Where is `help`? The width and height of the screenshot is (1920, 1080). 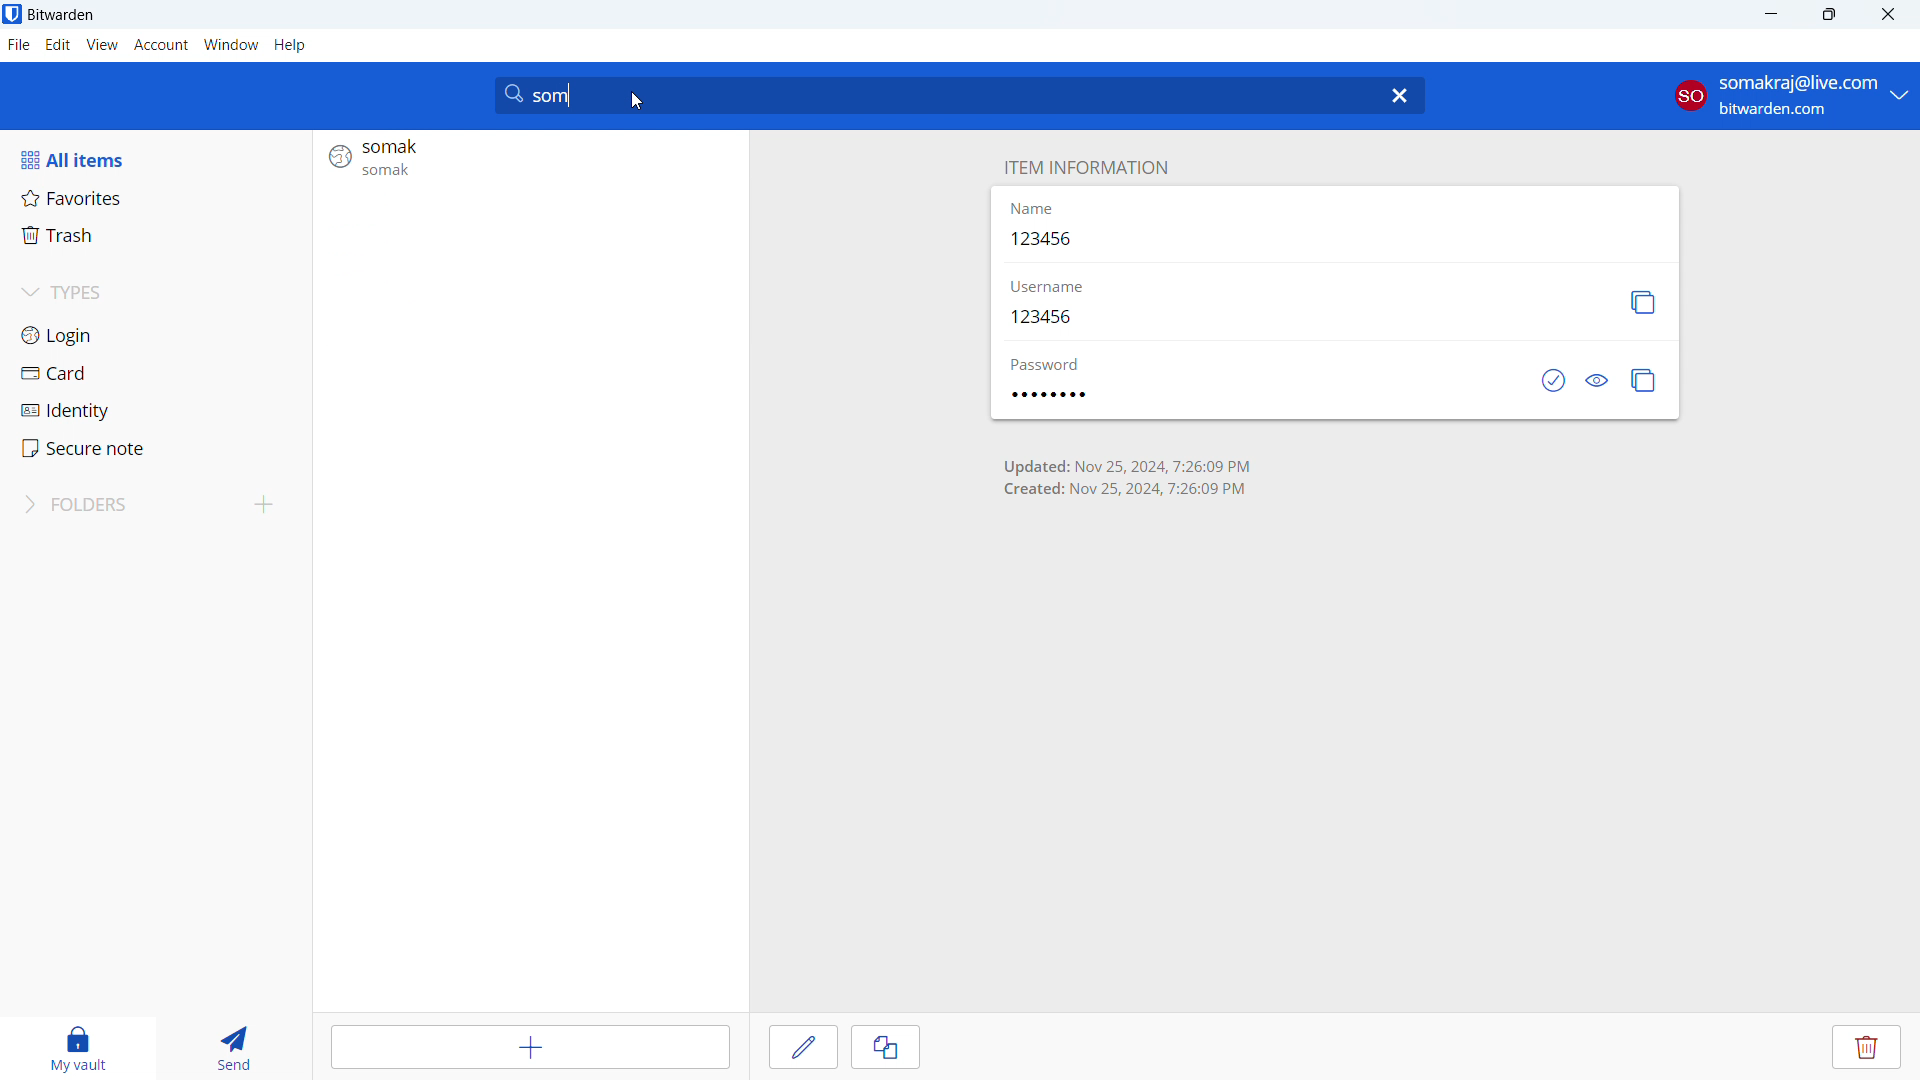 help is located at coordinates (291, 45).